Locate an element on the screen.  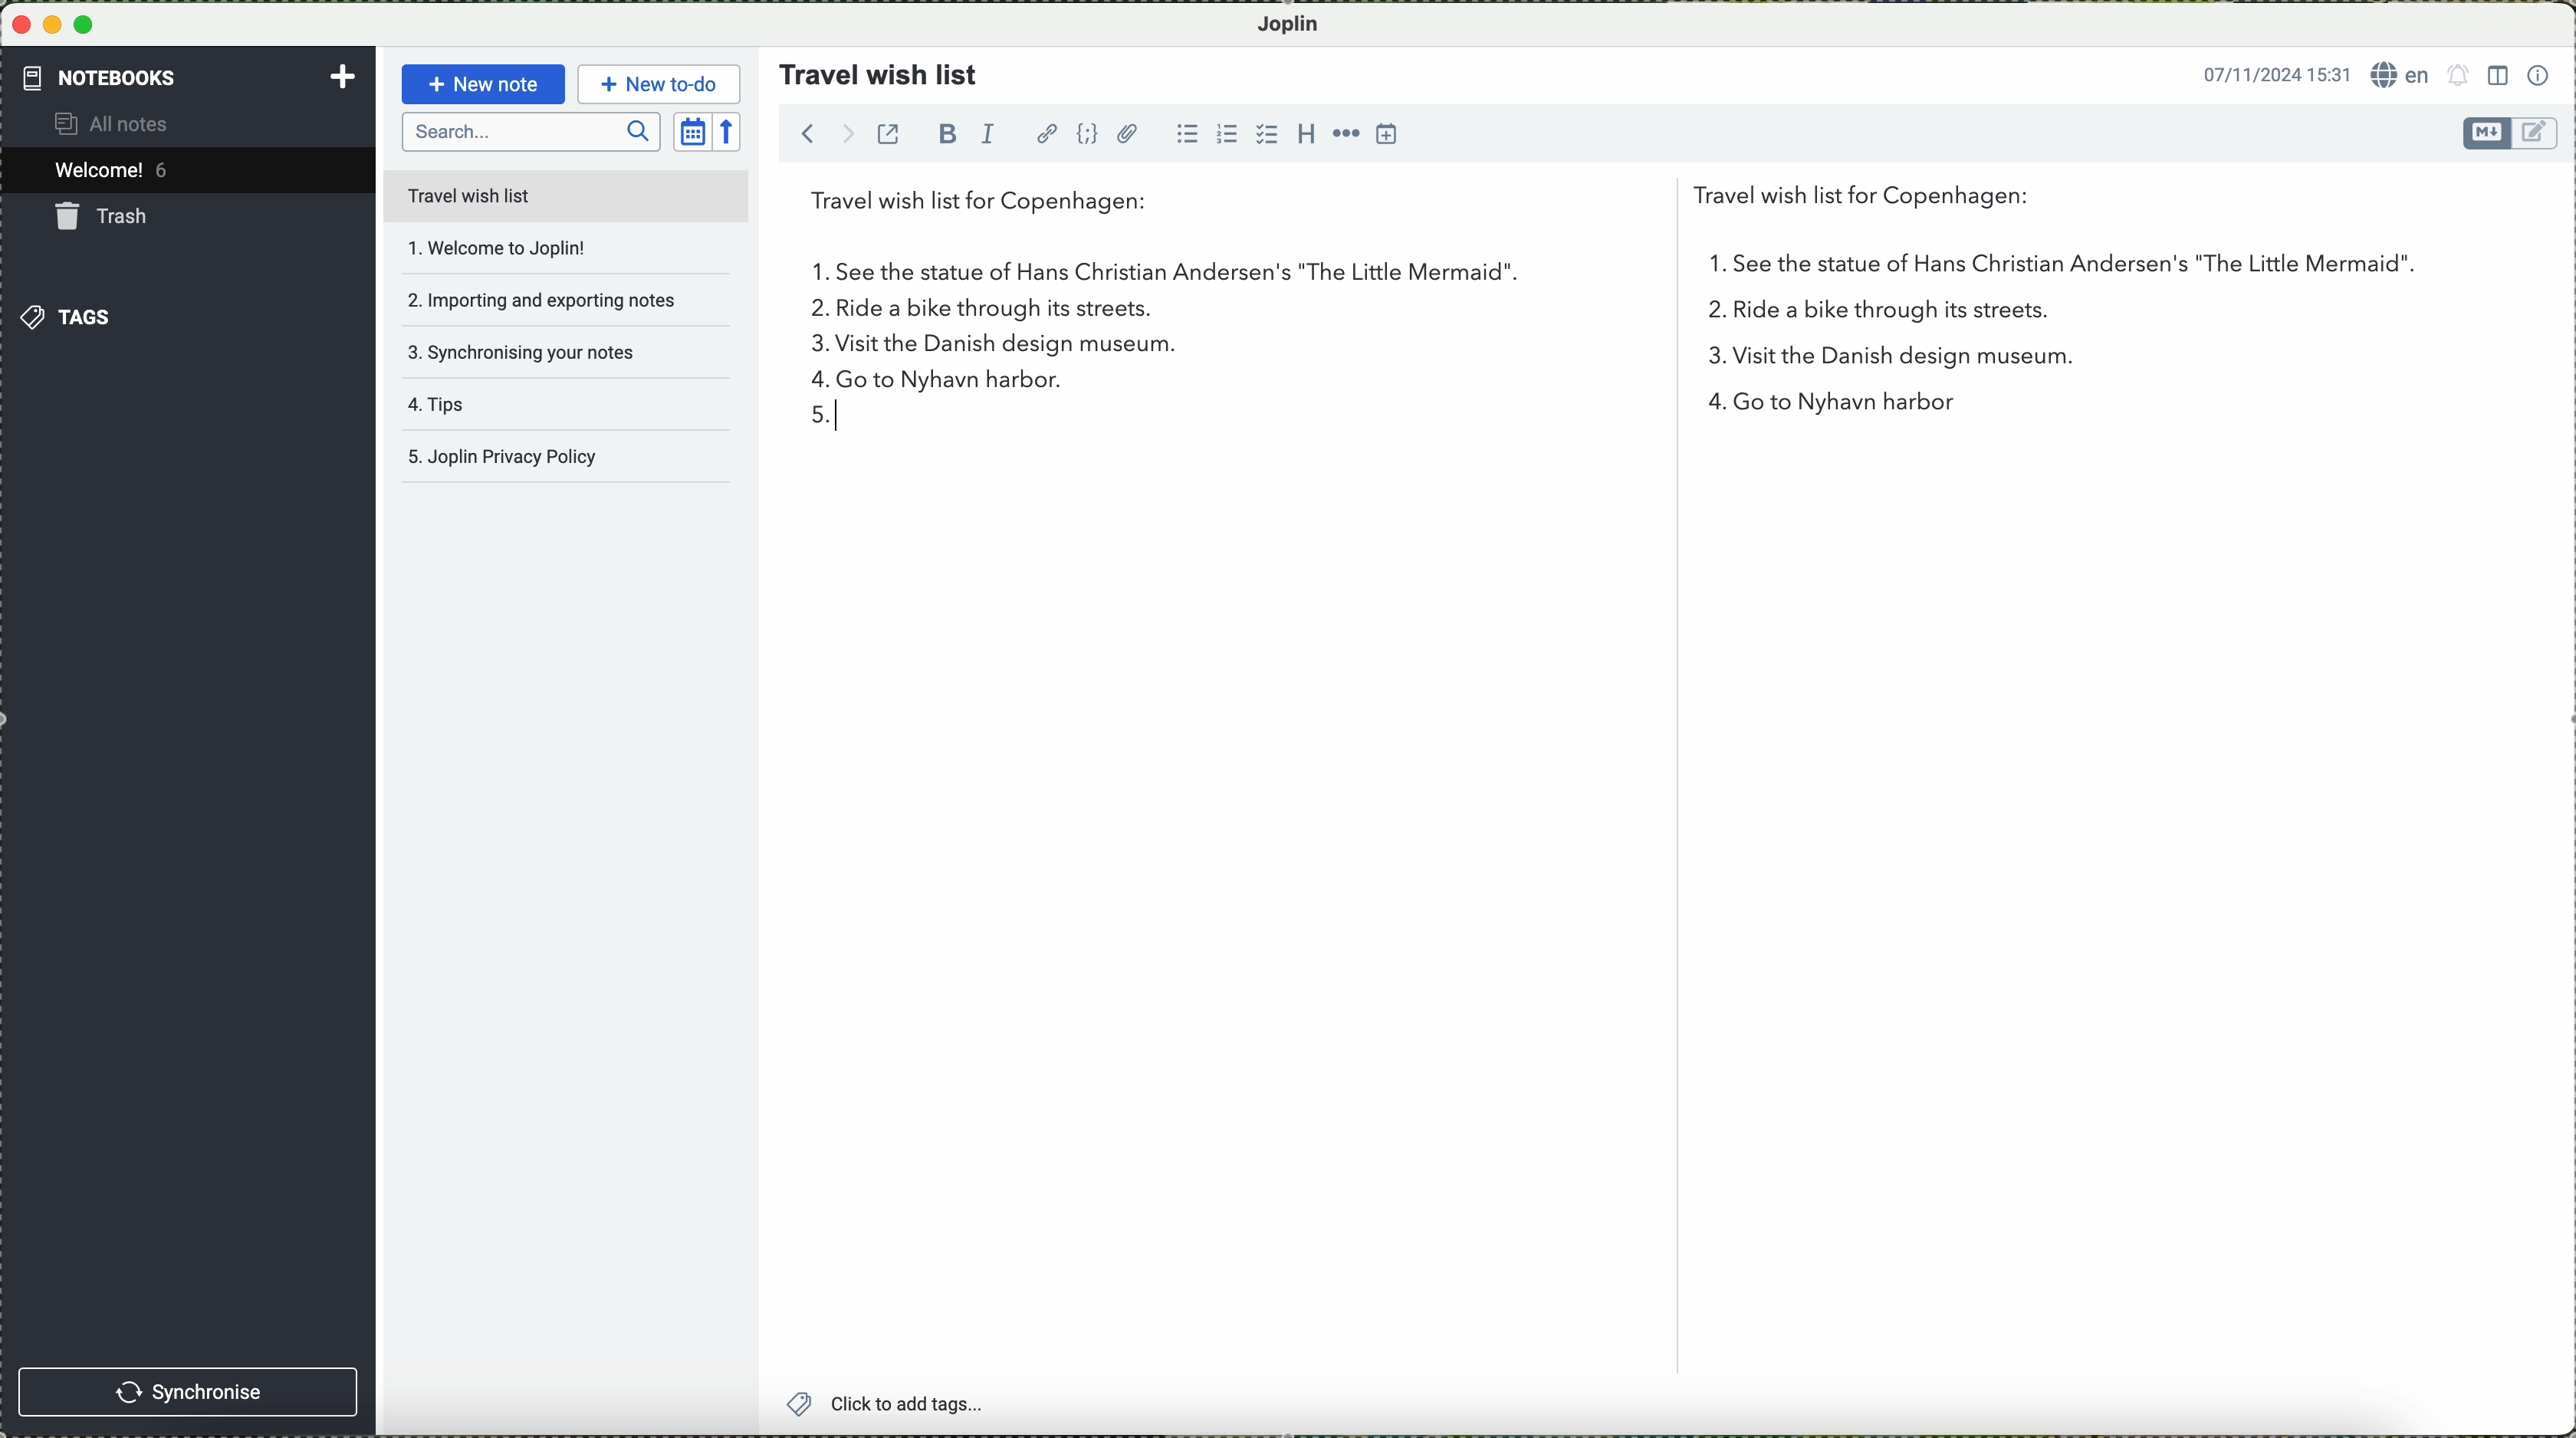
toggle editor layout is located at coordinates (2497, 76).